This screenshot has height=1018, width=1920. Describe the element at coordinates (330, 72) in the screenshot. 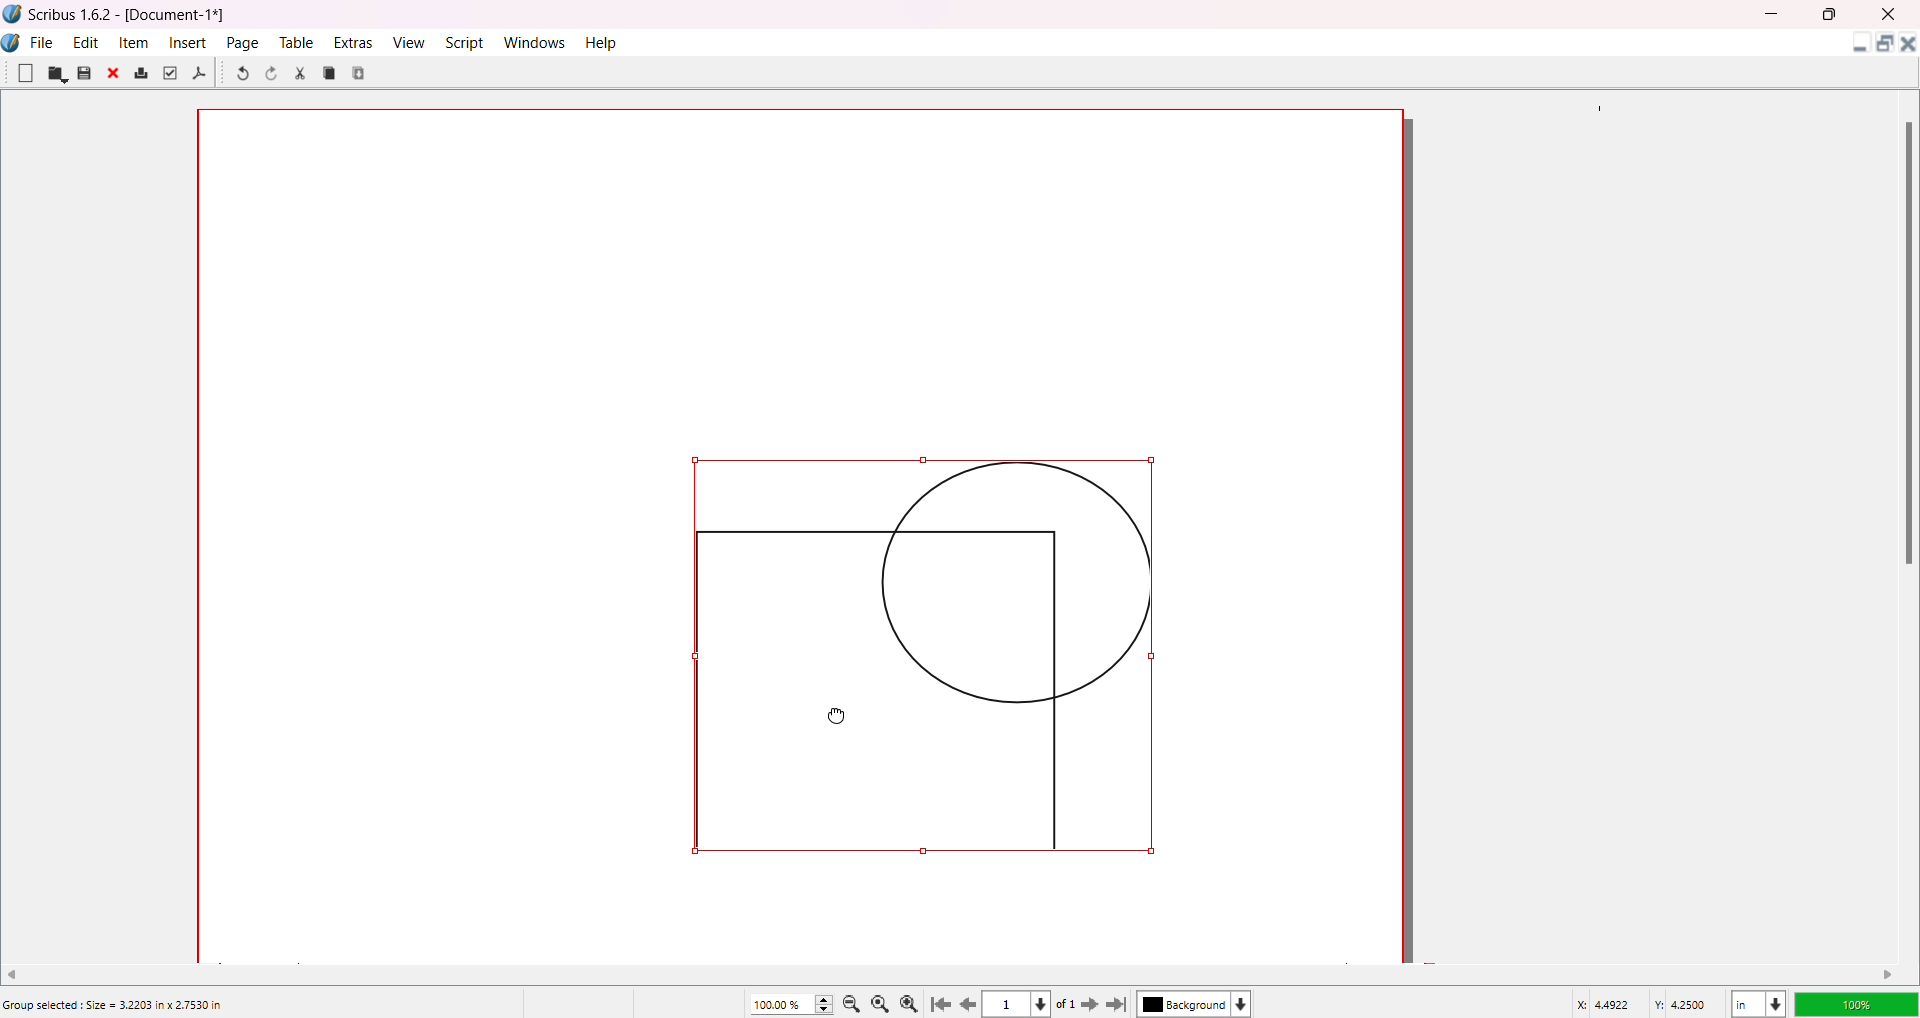

I see `Copy` at that location.